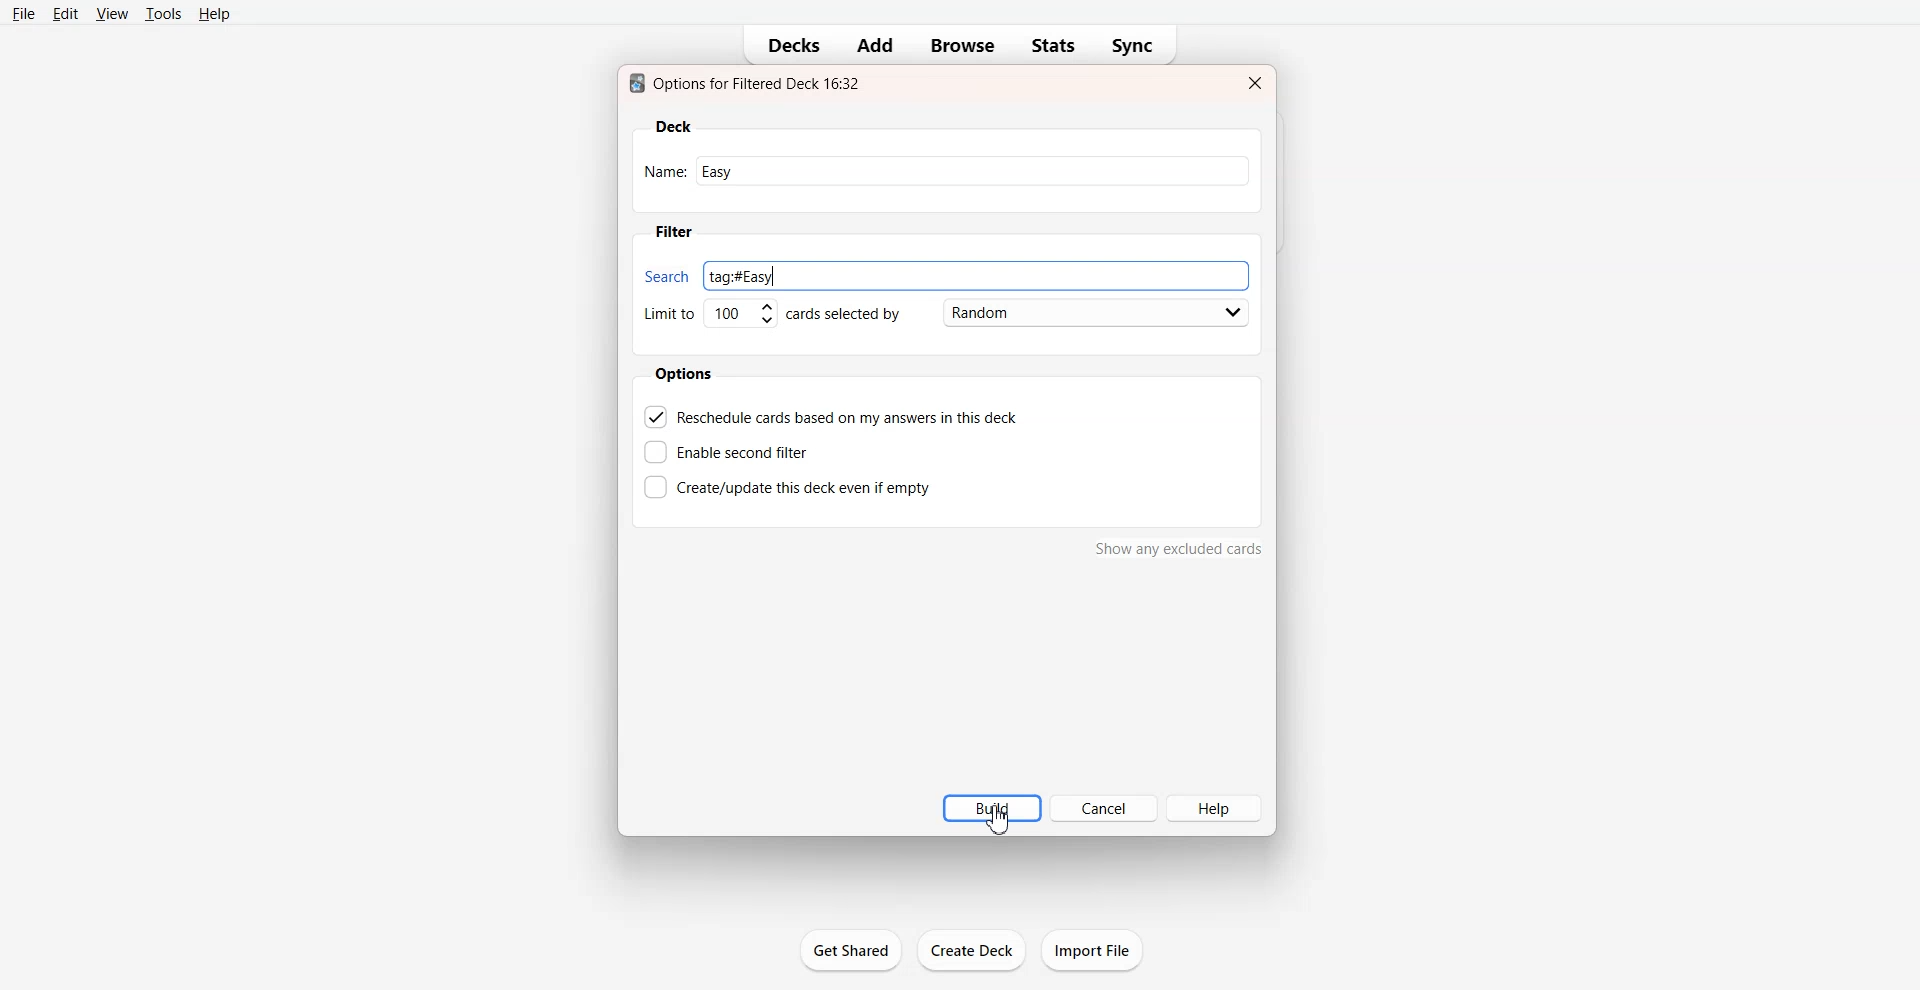  I want to click on Card Selected by Random, so click(1019, 312).